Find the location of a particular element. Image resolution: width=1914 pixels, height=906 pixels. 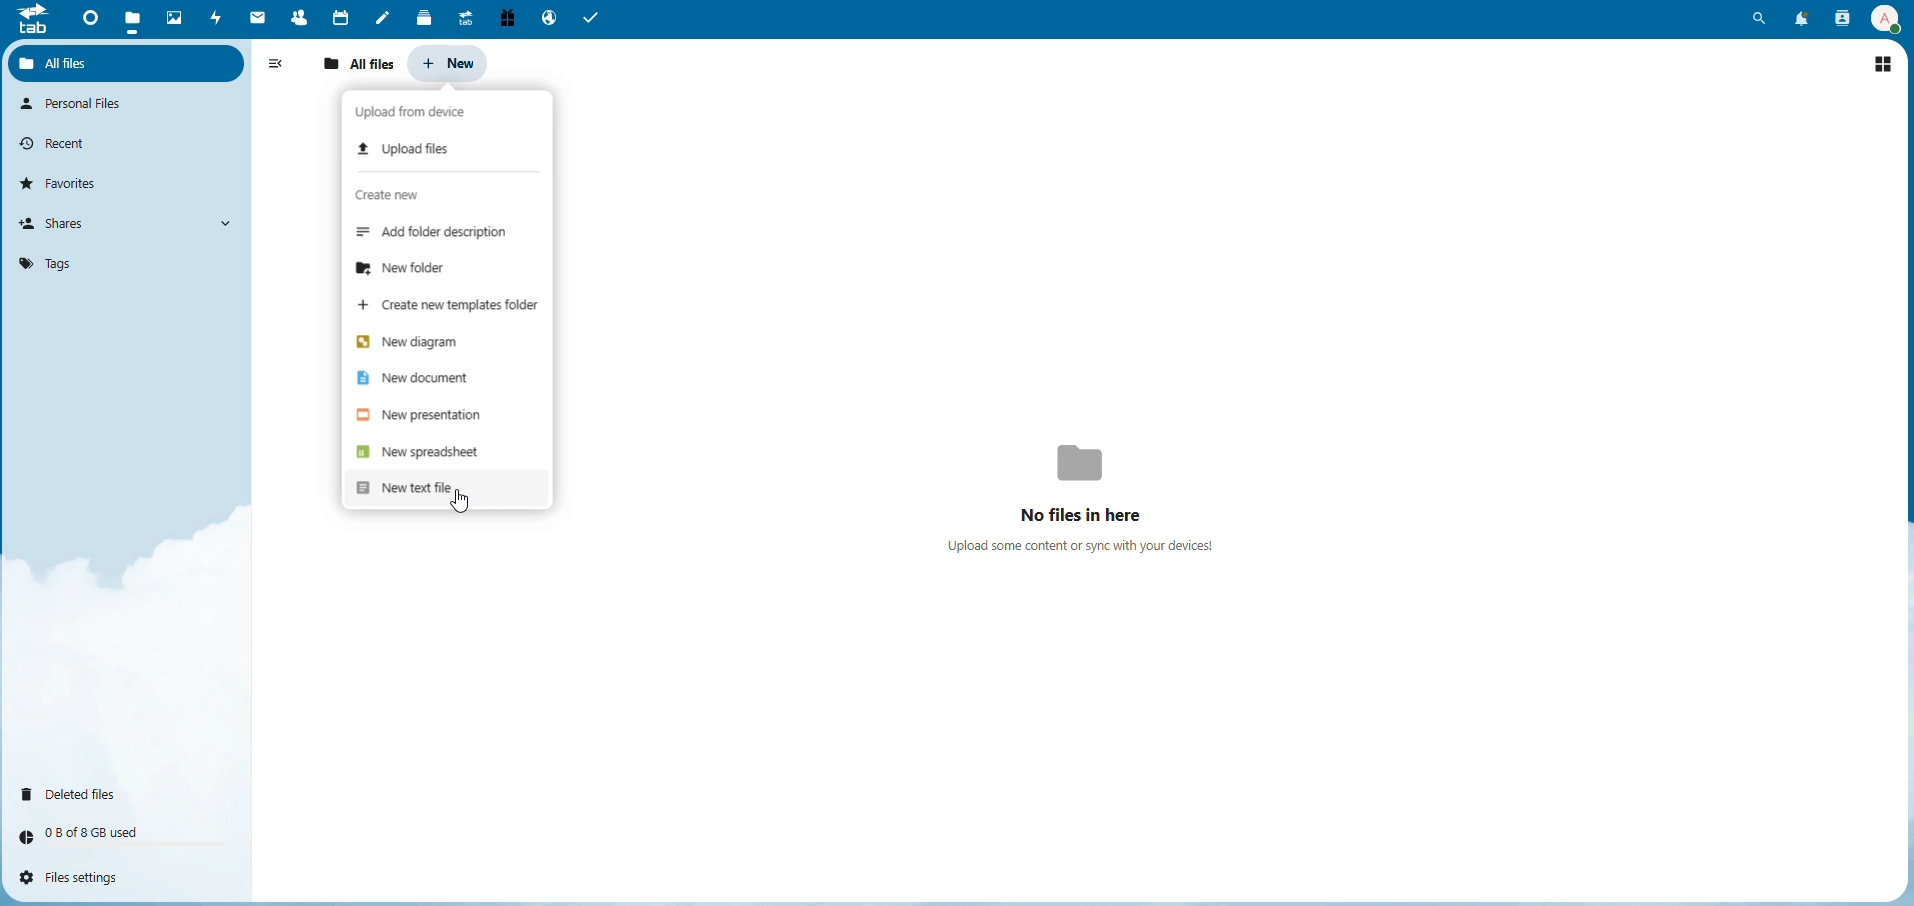

Profile is located at coordinates (1884, 17).